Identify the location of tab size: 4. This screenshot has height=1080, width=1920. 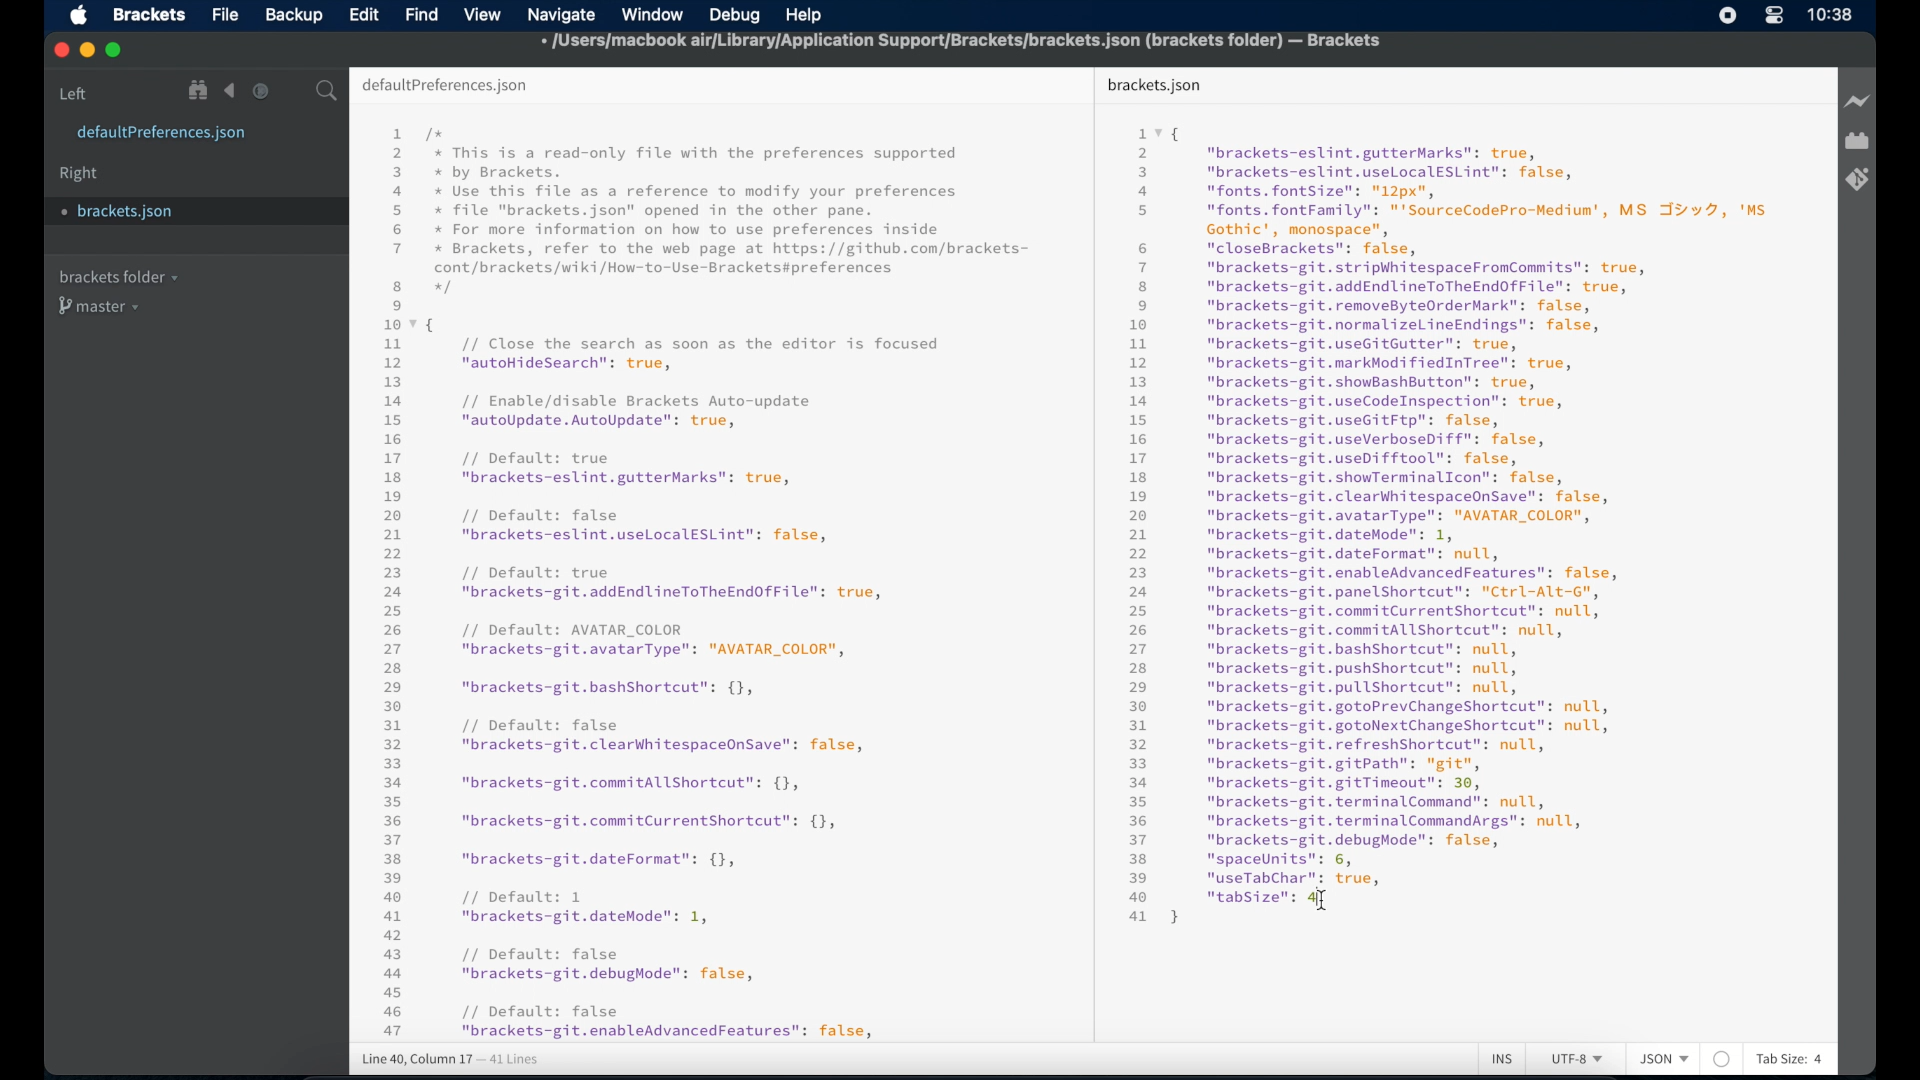
(1790, 1058).